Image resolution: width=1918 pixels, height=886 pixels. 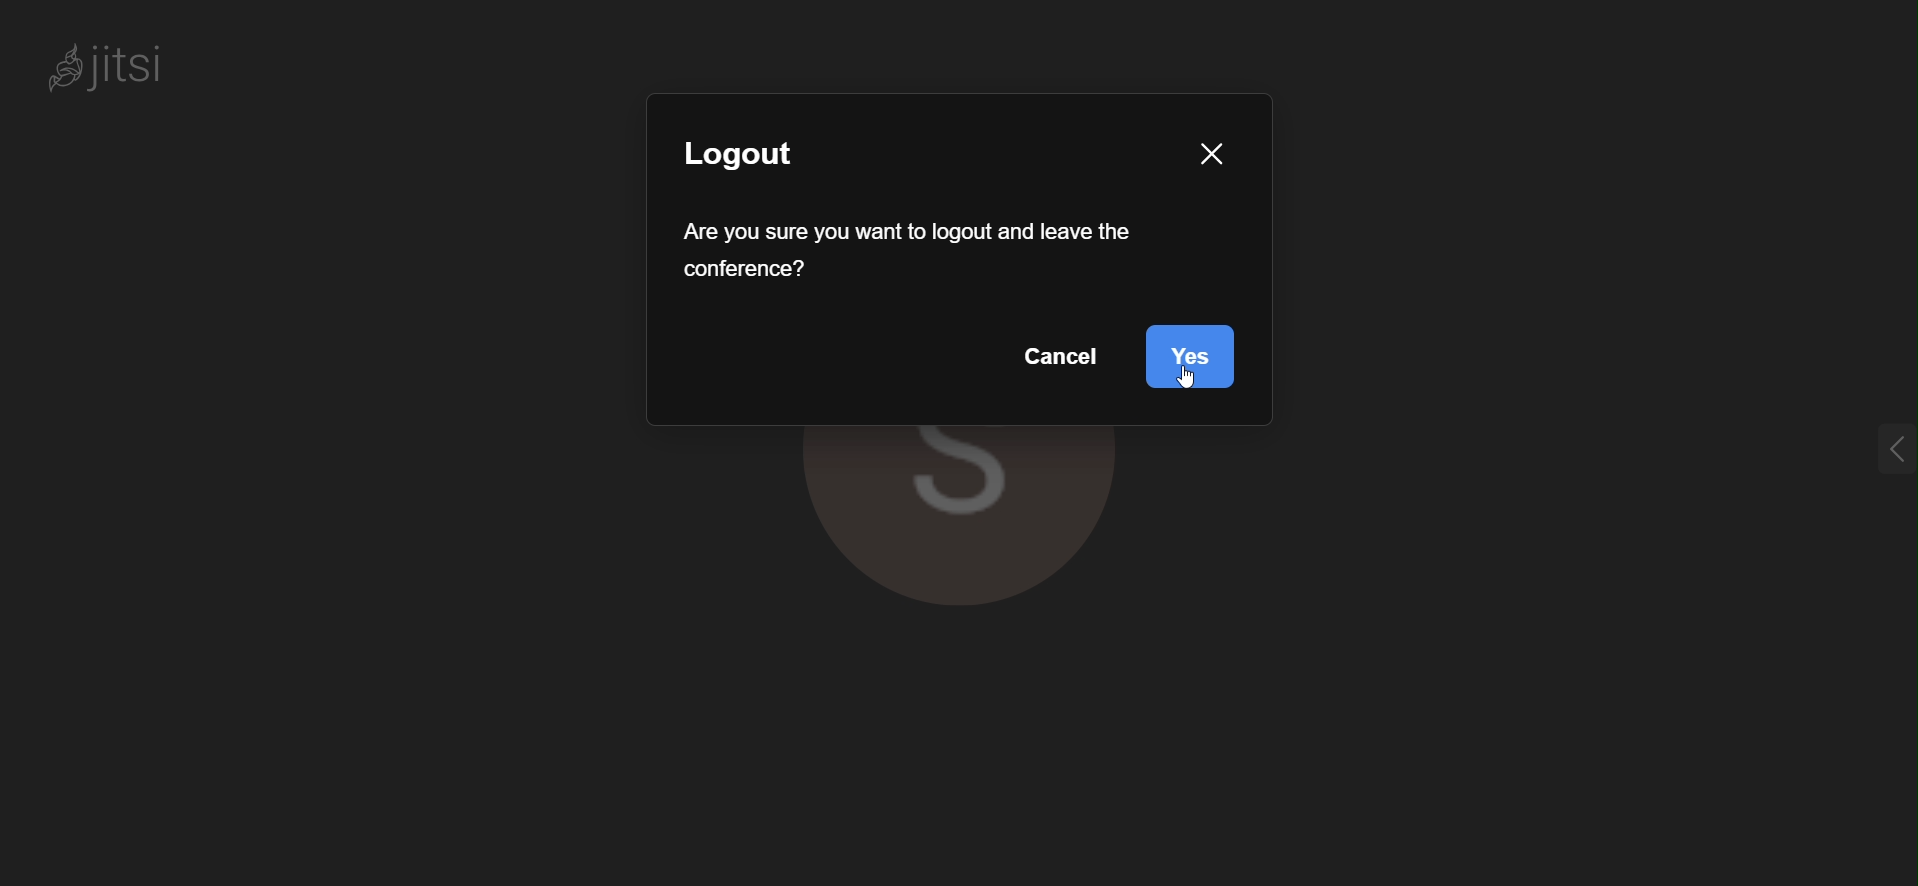 What do you see at coordinates (1212, 159) in the screenshot?
I see `close` at bounding box center [1212, 159].